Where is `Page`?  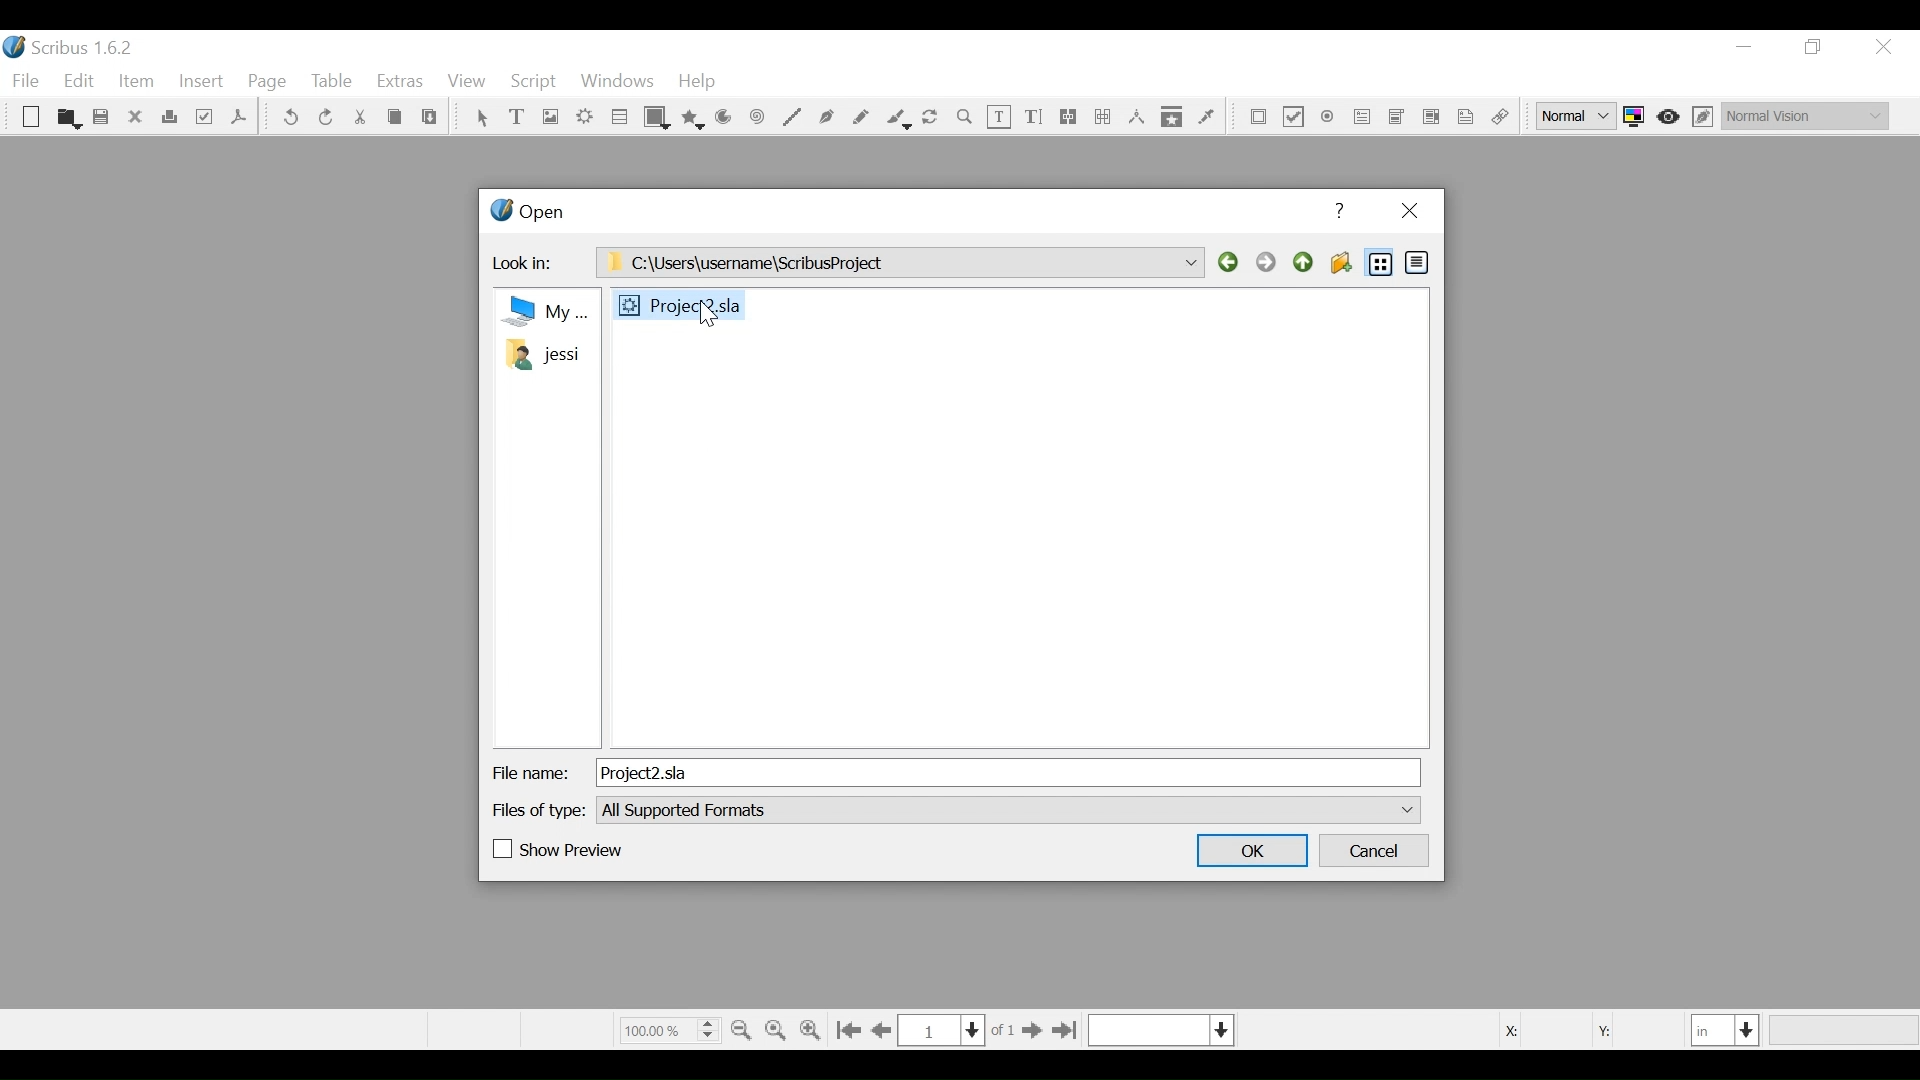 Page is located at coordinates (268, 83).